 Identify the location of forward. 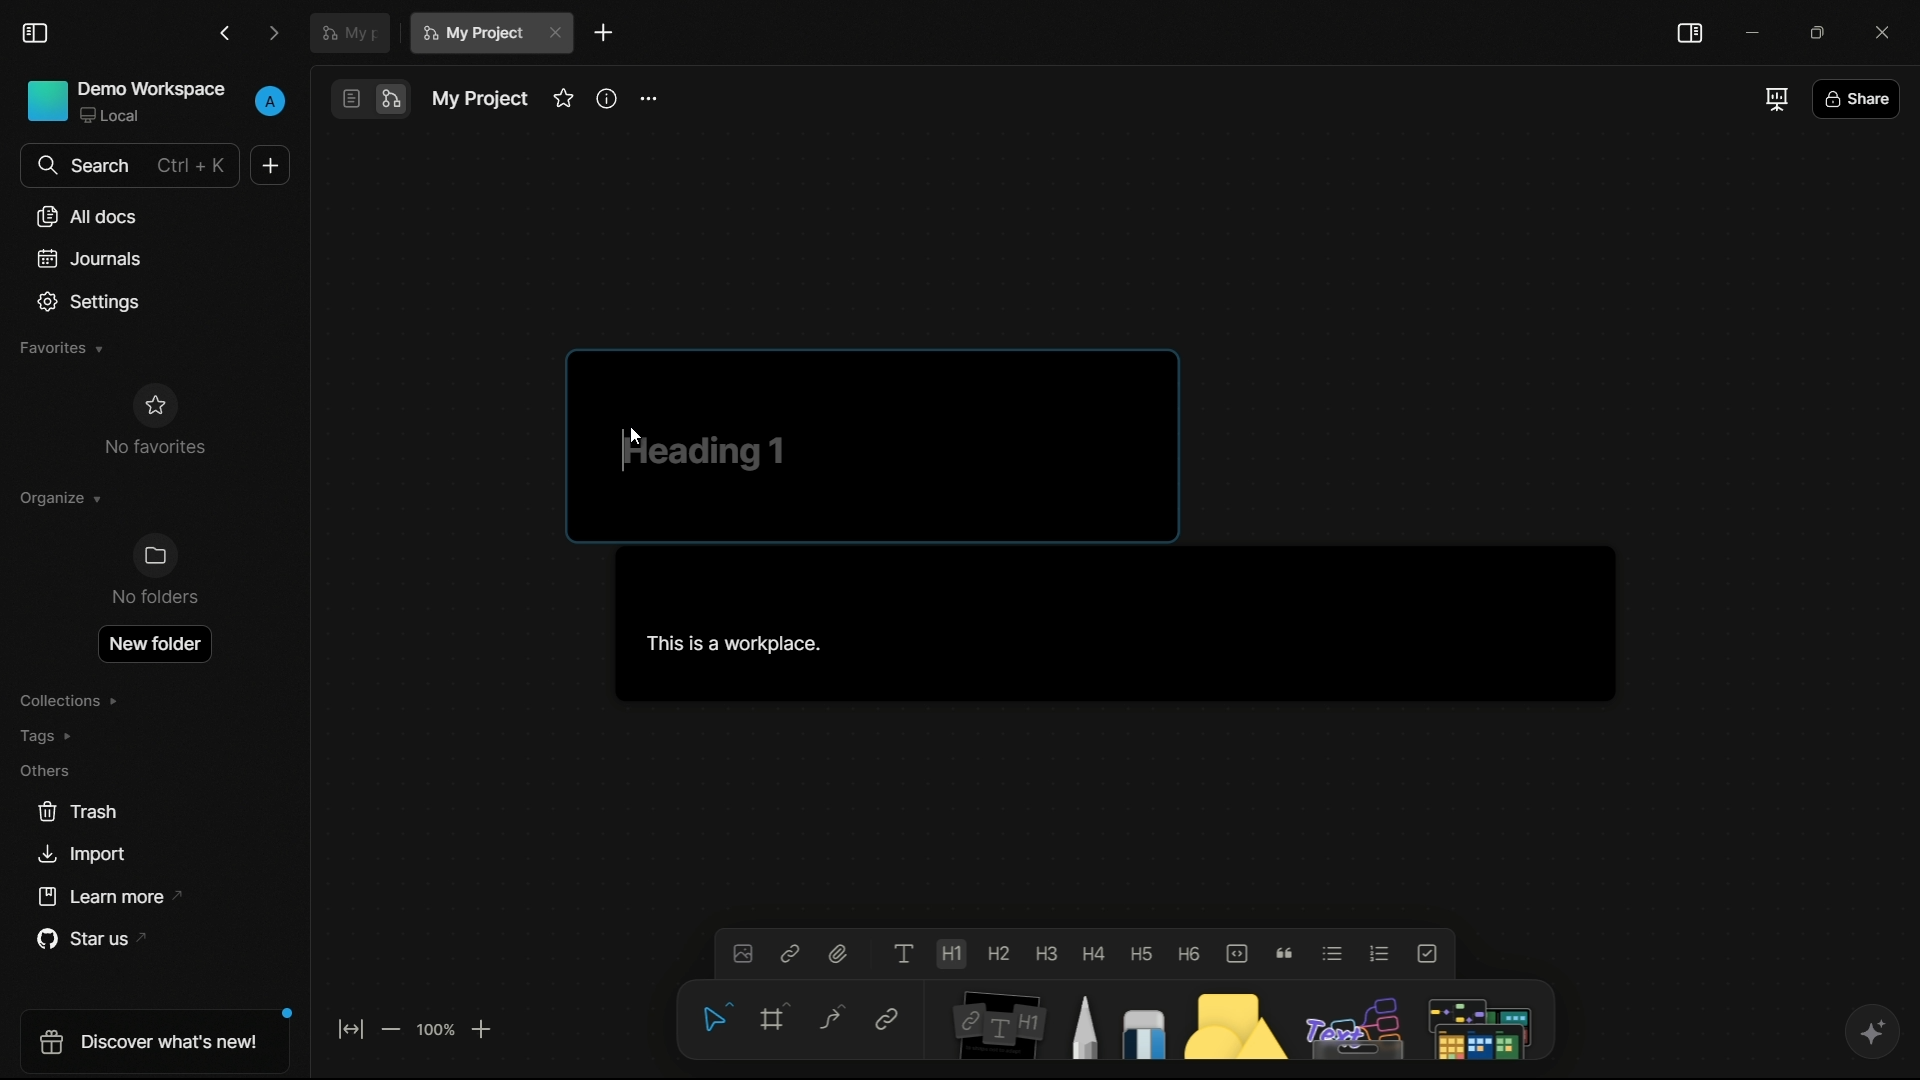
(276, 32).